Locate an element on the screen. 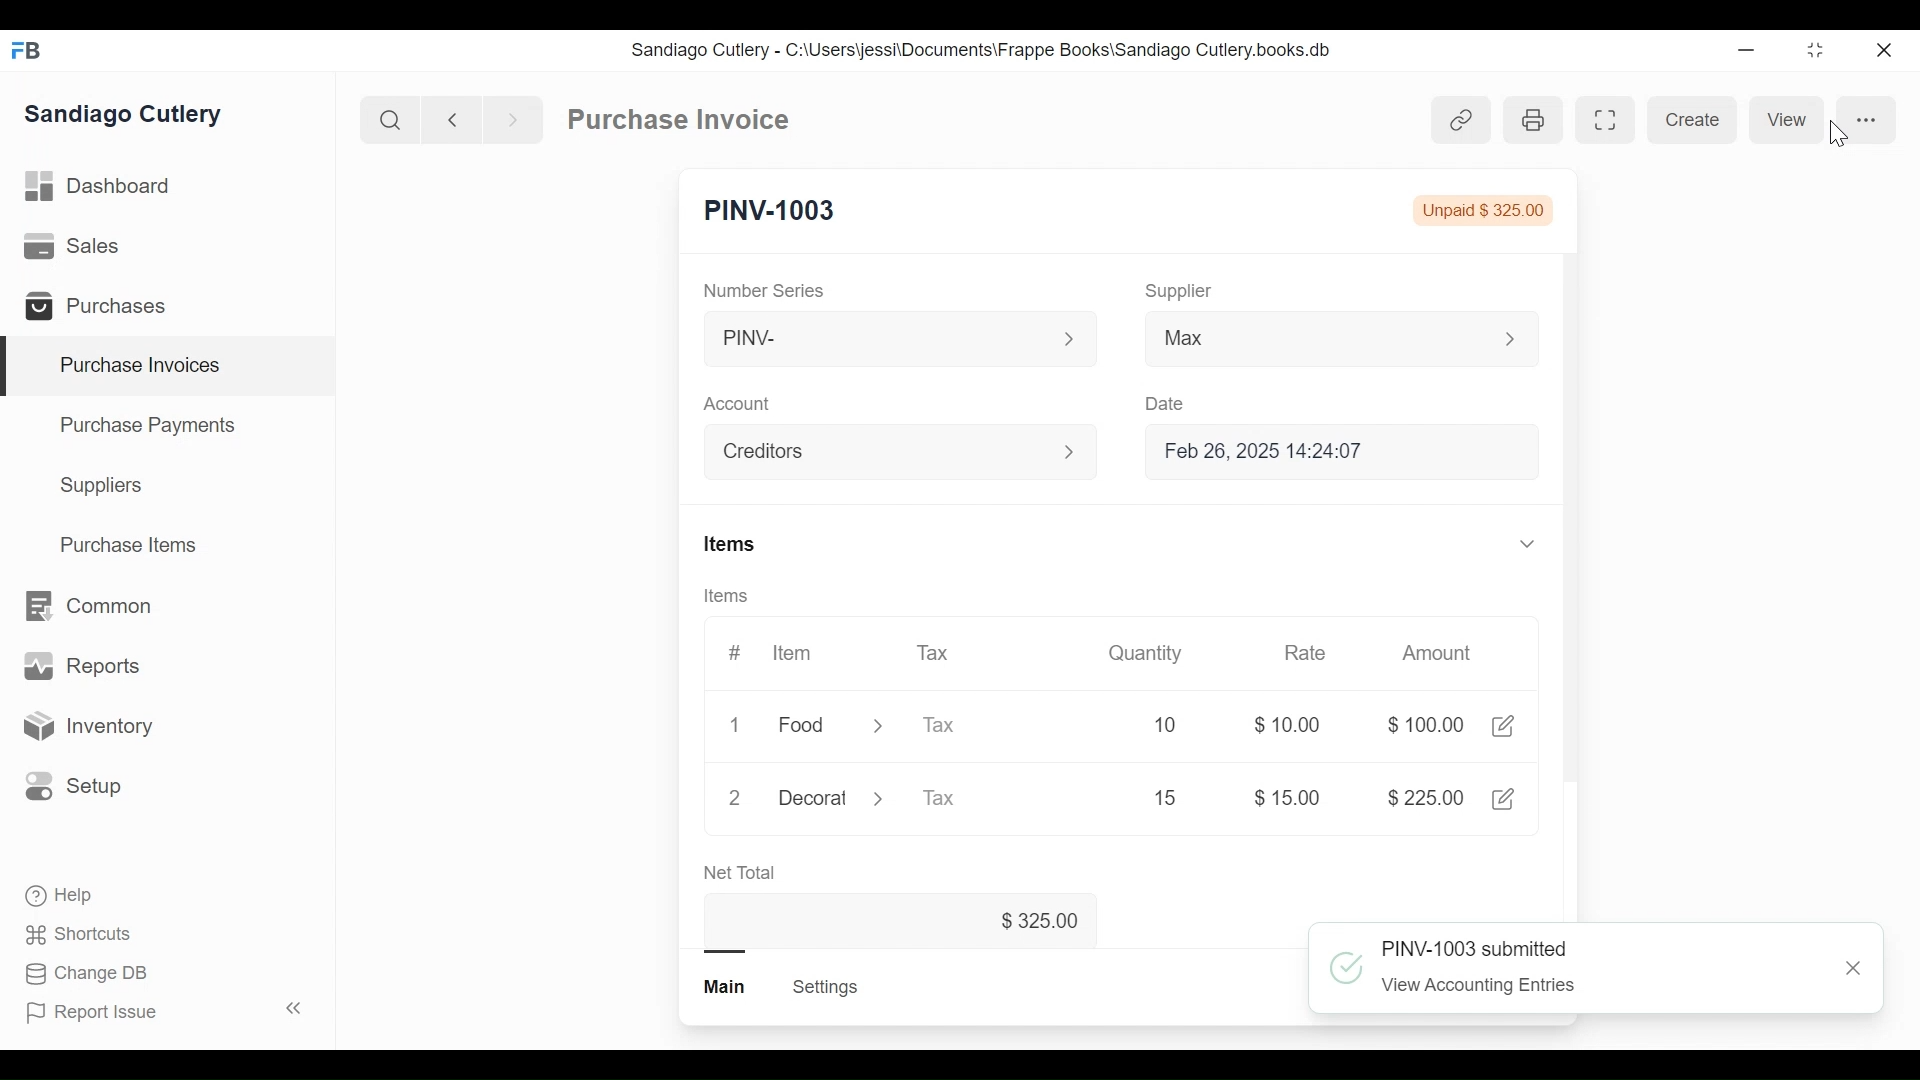 This screenshot has height=1080, width=1920. Max is located at coordinates (1302, 342).